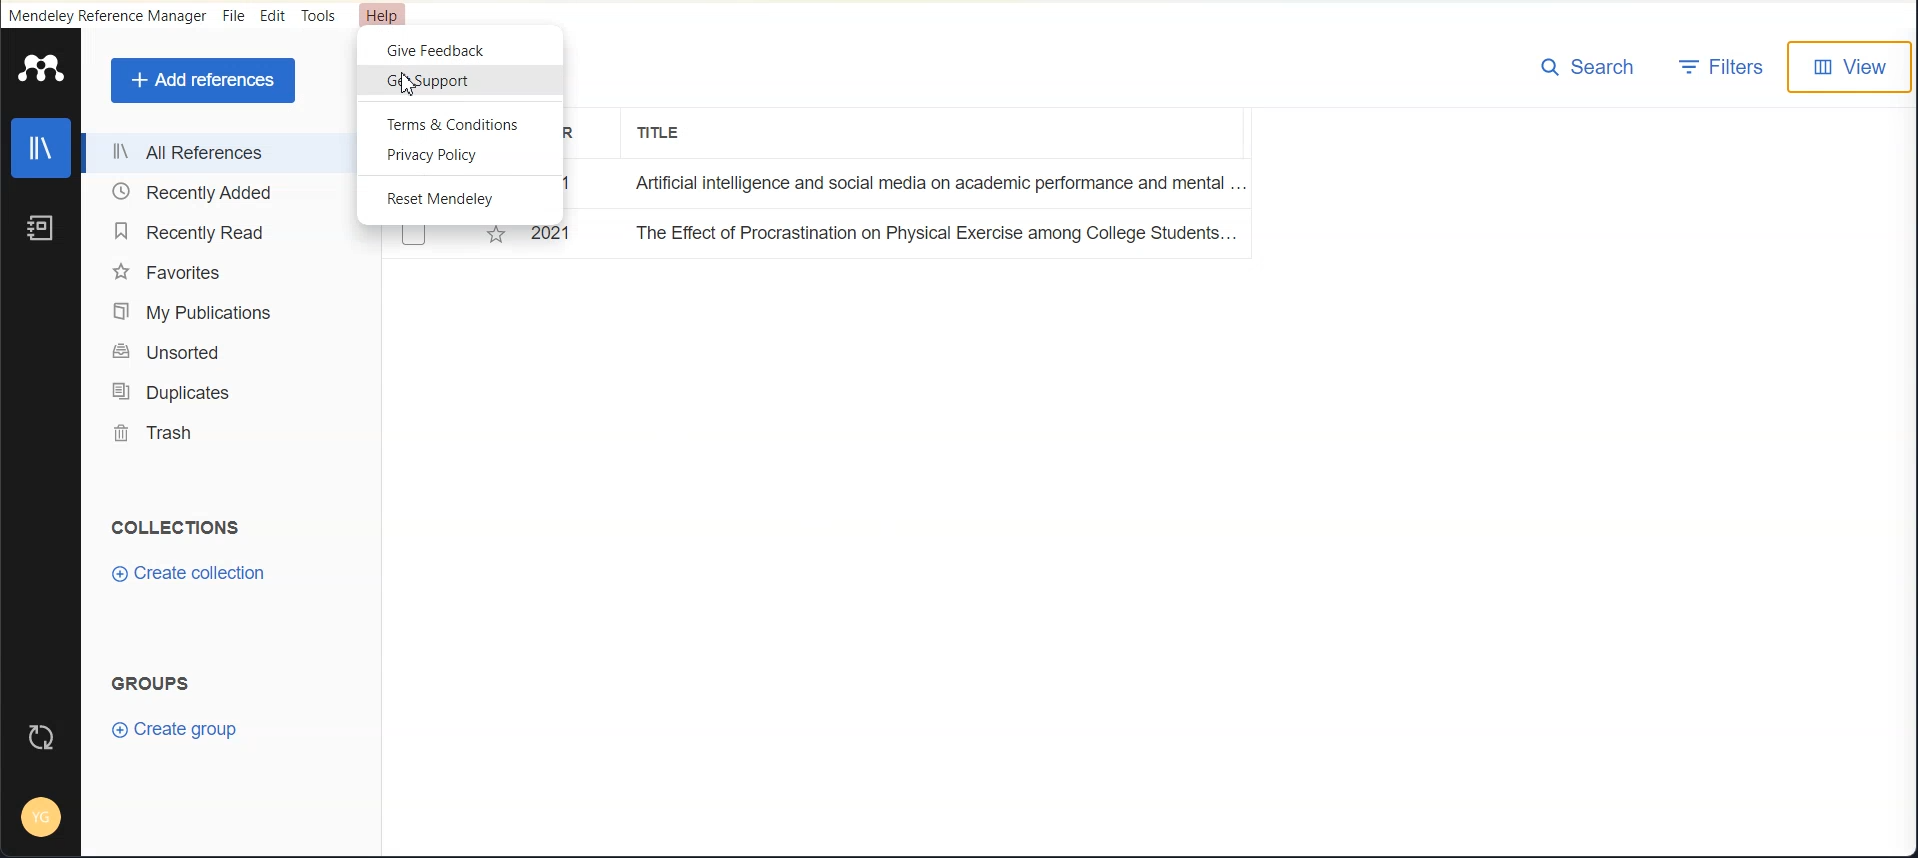 Image resolution: width=1918 pixels, height=858 pixels. I want to click on View, so click(1854, 68).